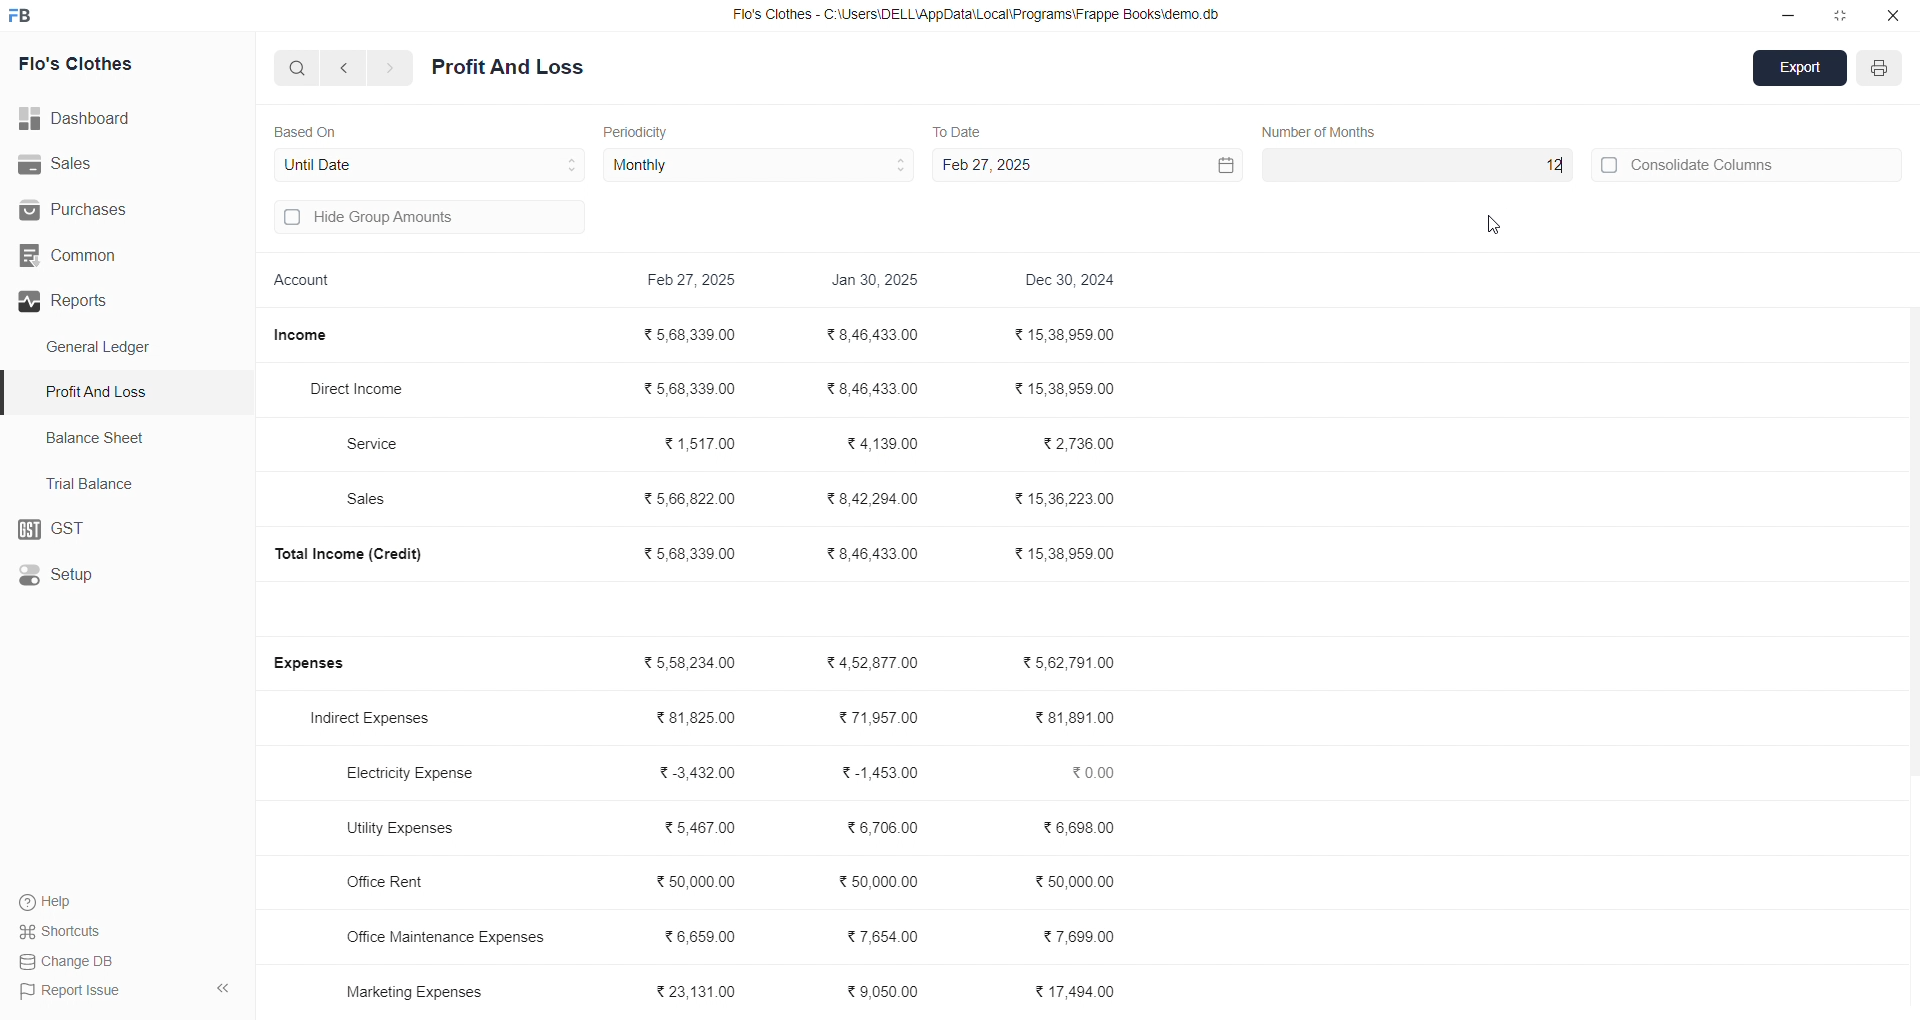 This screenshot has height=1020, width=1920. What do you see at coordinates (403, 883) in the screenshot?
I see `Office Rent` at bounding box center [403, 883].